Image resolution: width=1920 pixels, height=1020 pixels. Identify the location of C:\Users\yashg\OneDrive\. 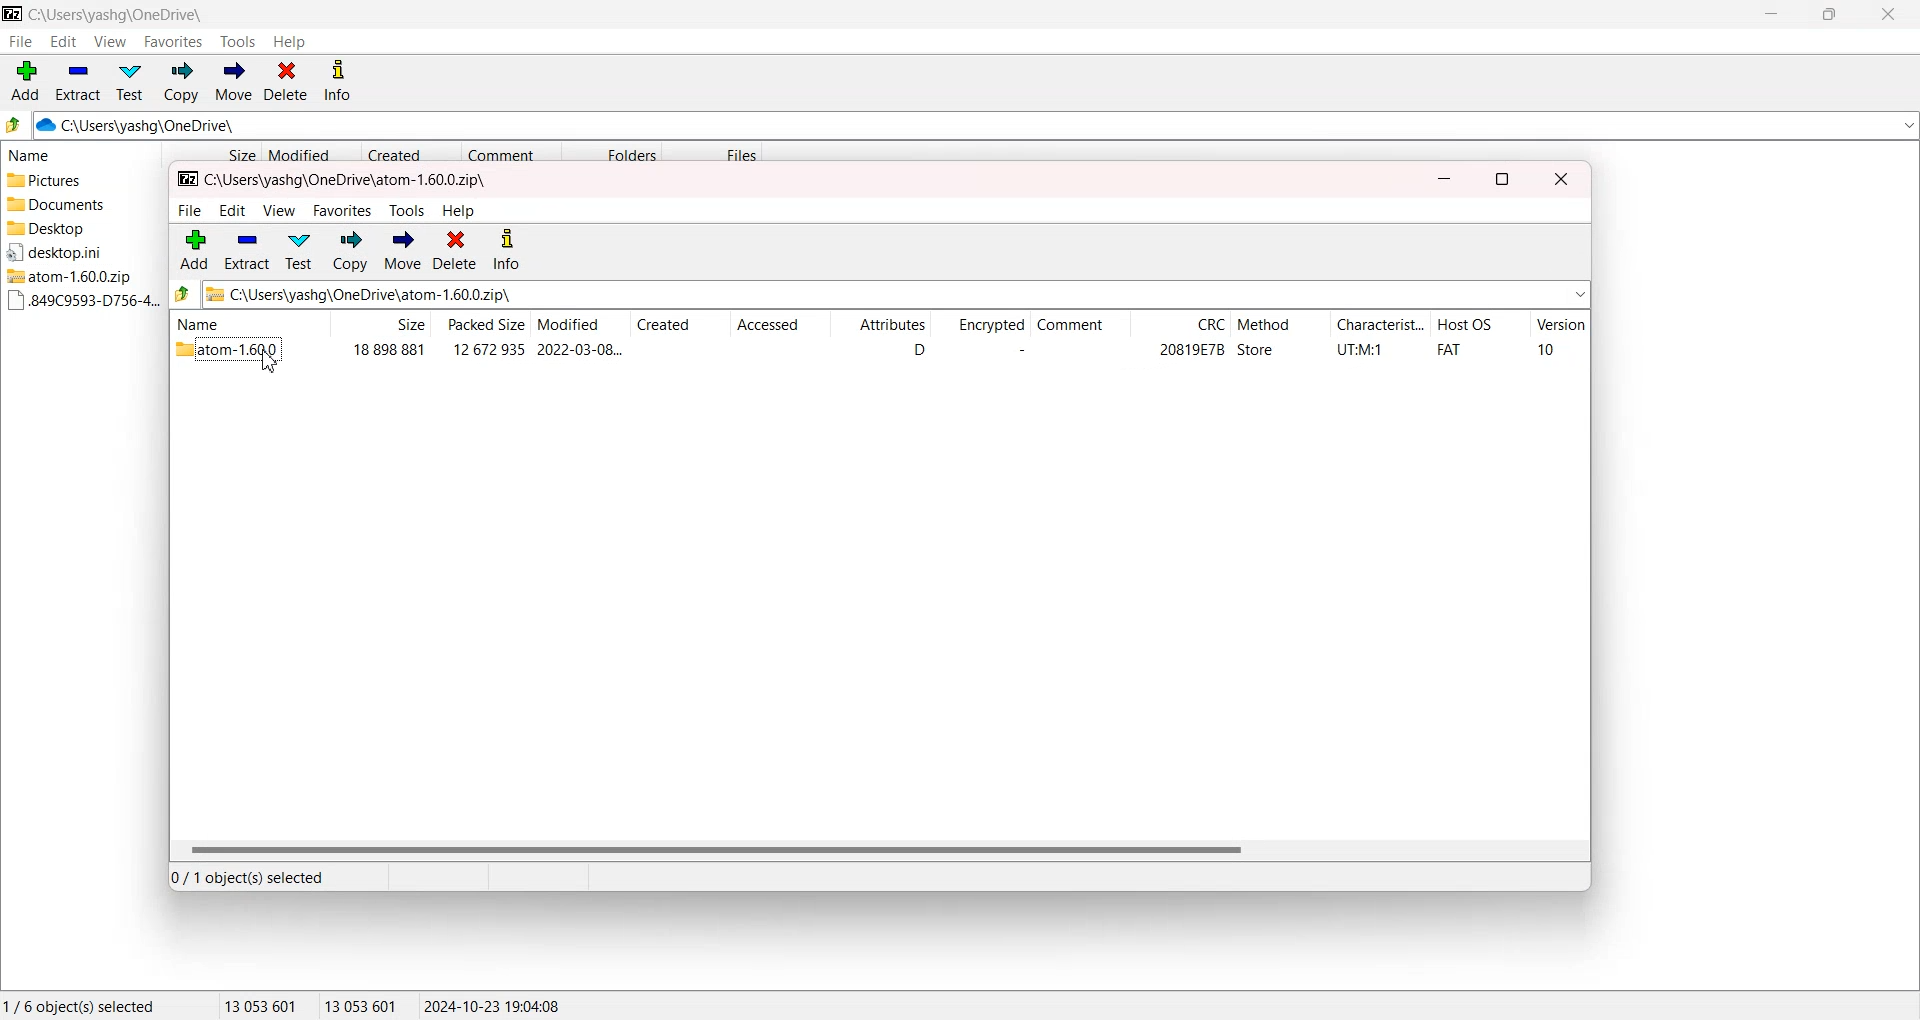
(165, 126).